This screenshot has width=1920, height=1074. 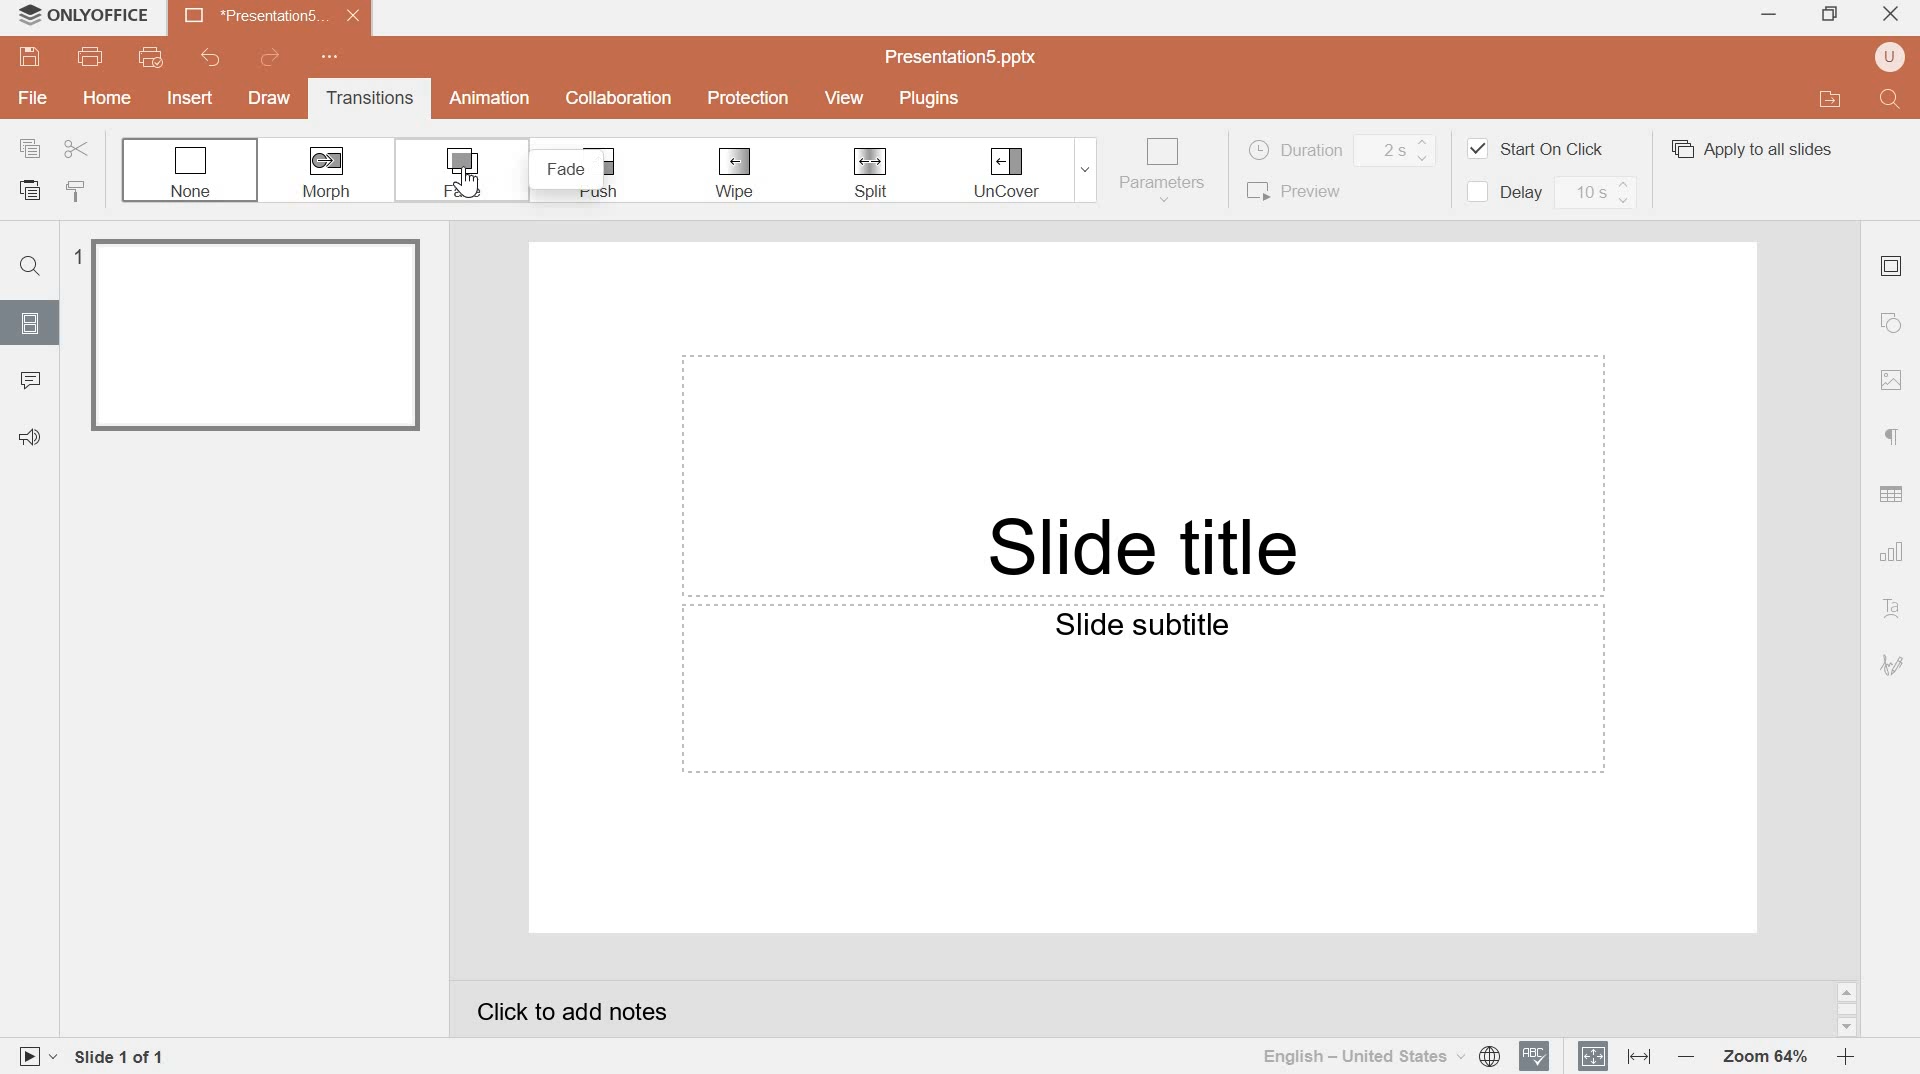 What do you see at coordinates (152, 56) in the screenshot?
I see `Quick print` at bounding box center [152, 56].